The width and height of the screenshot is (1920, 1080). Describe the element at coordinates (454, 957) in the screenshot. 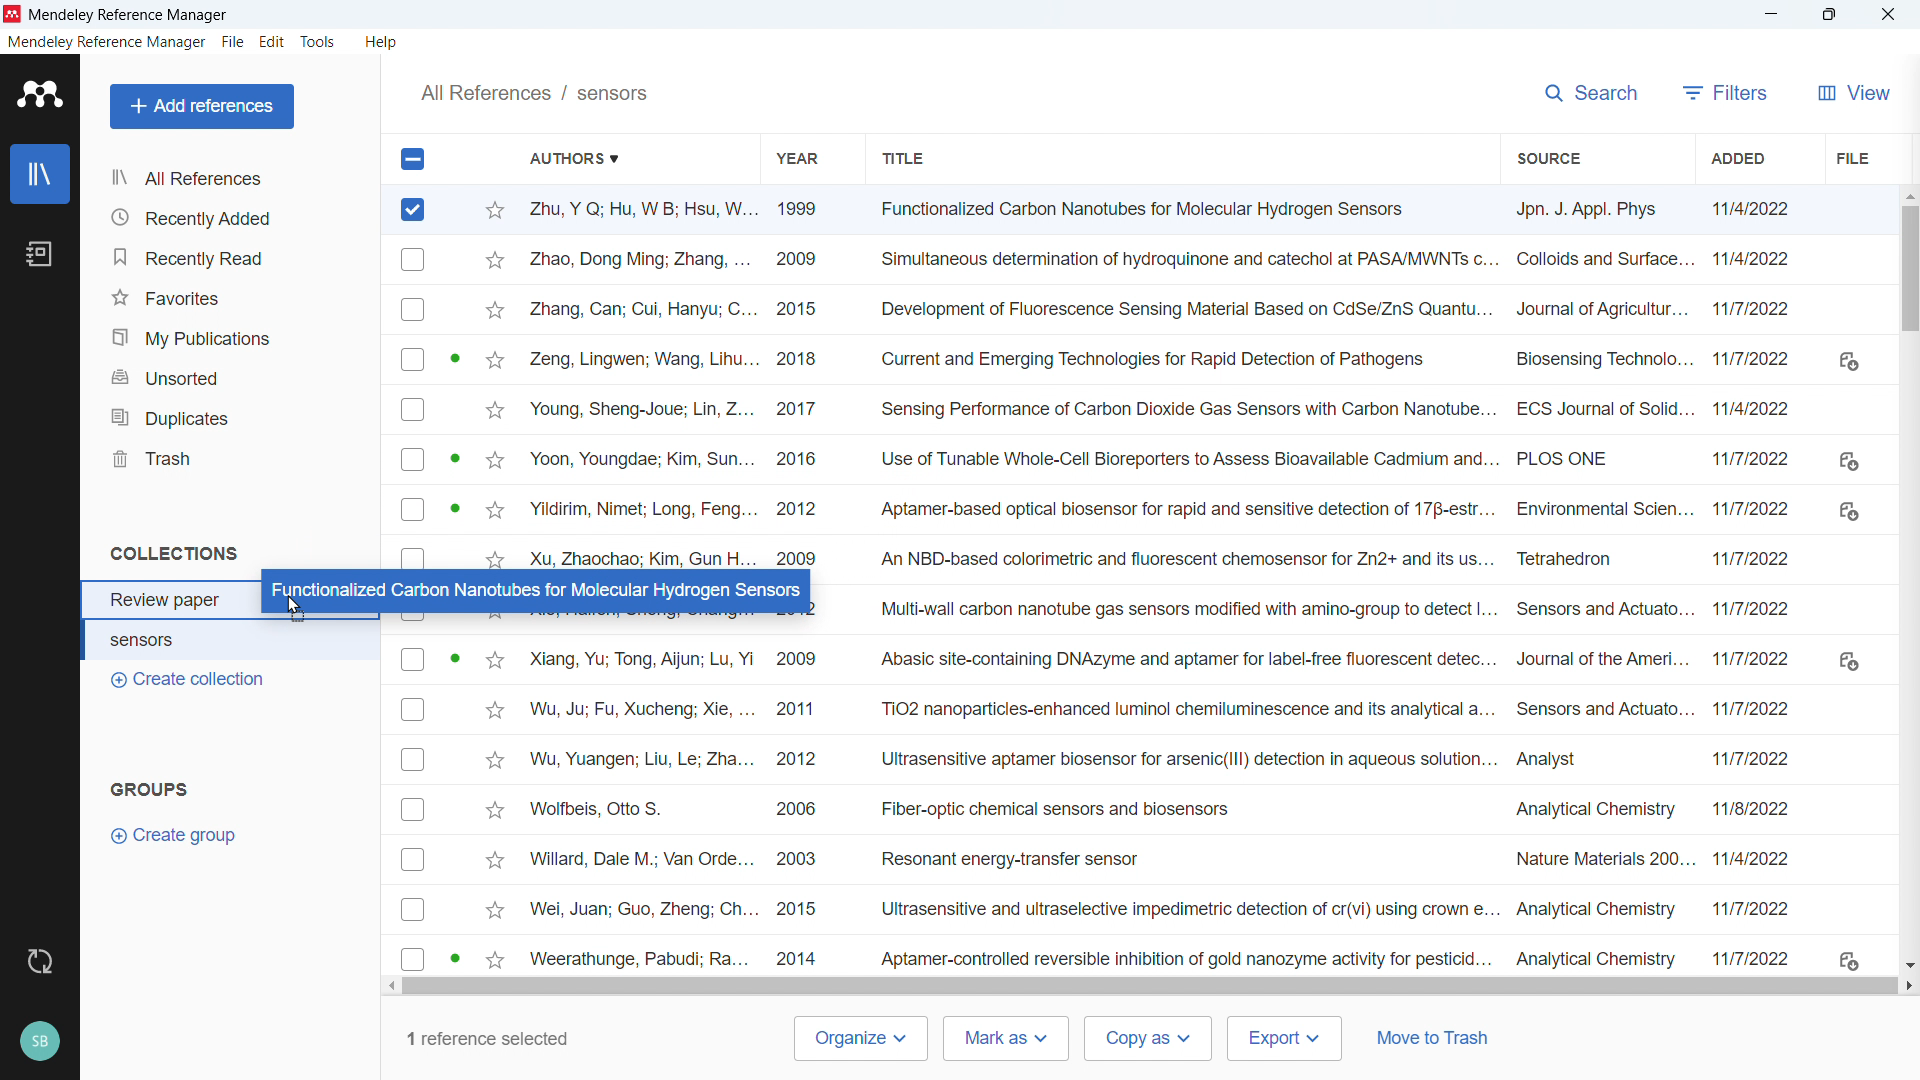

I see `PDF available` at that location.